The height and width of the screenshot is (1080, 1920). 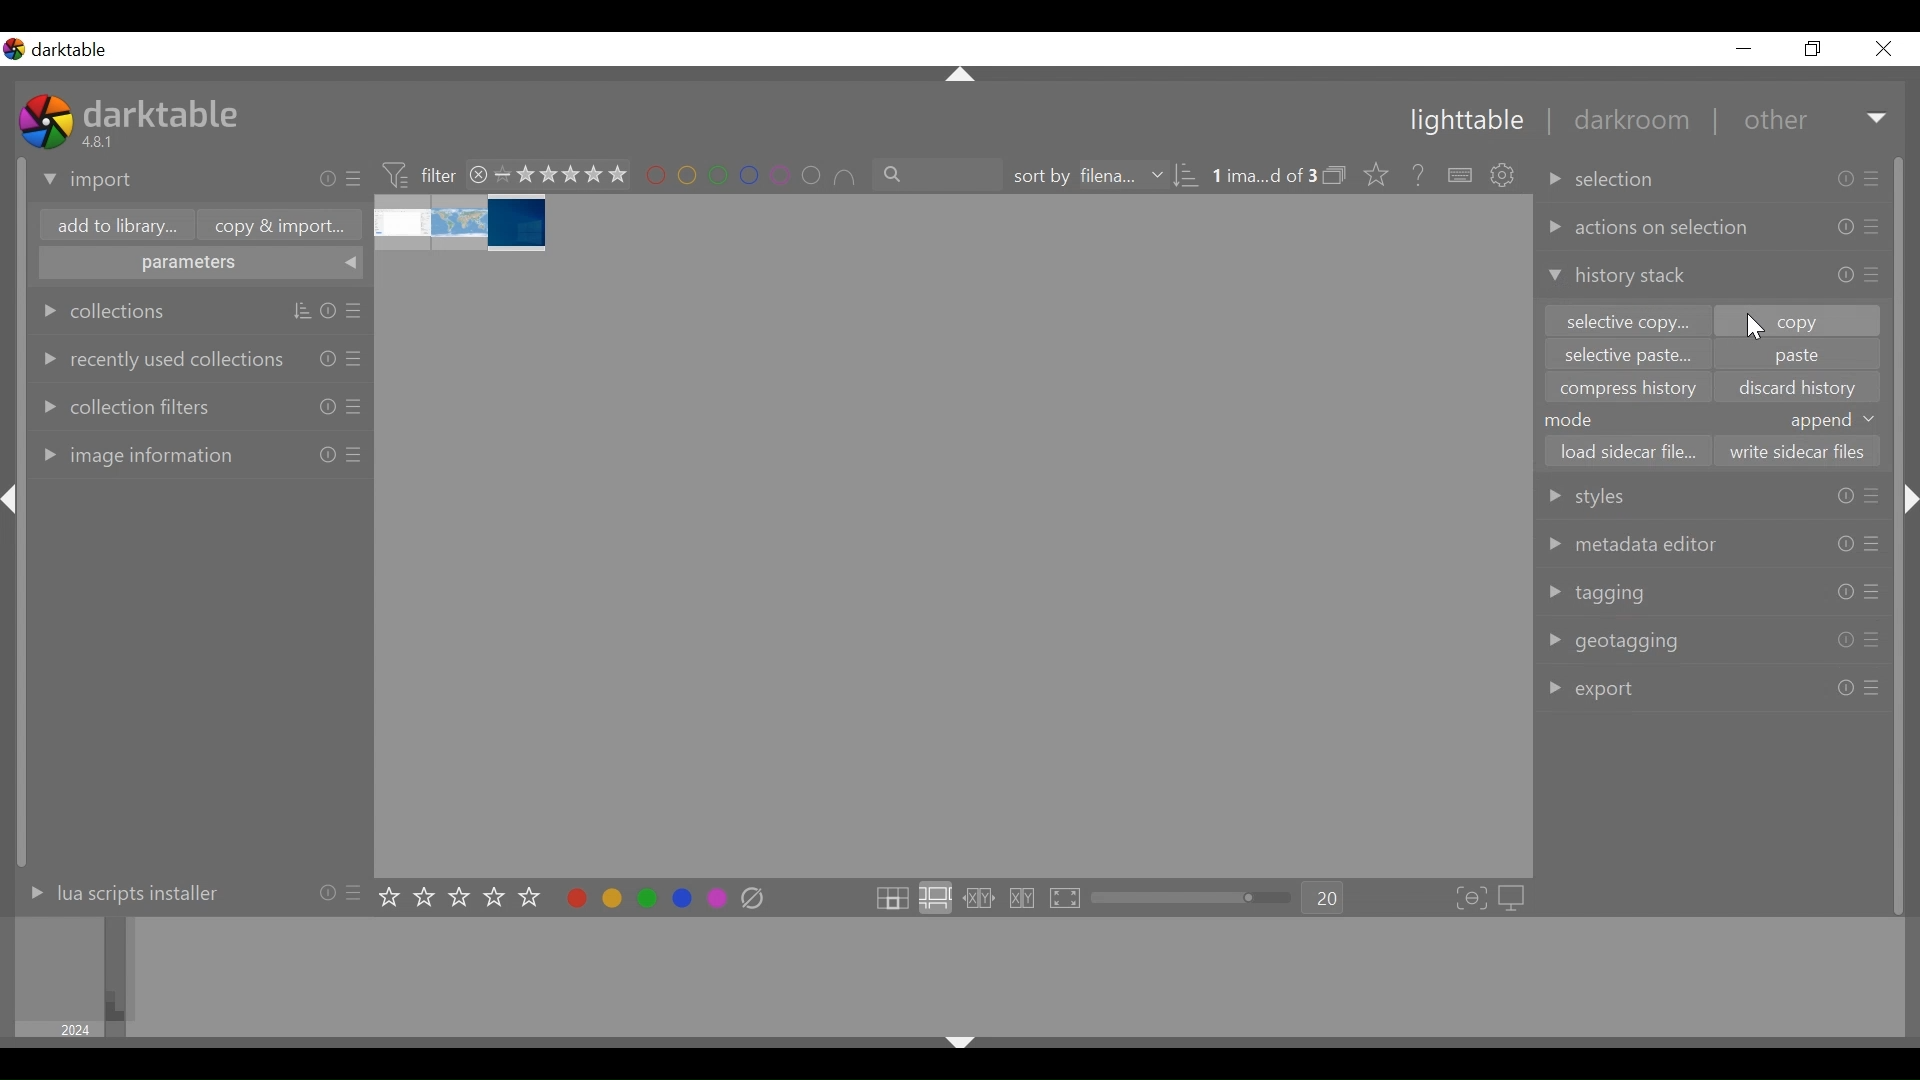 I want to click on click to enter zoomable lighttable layout, so click(x=934, y=899).